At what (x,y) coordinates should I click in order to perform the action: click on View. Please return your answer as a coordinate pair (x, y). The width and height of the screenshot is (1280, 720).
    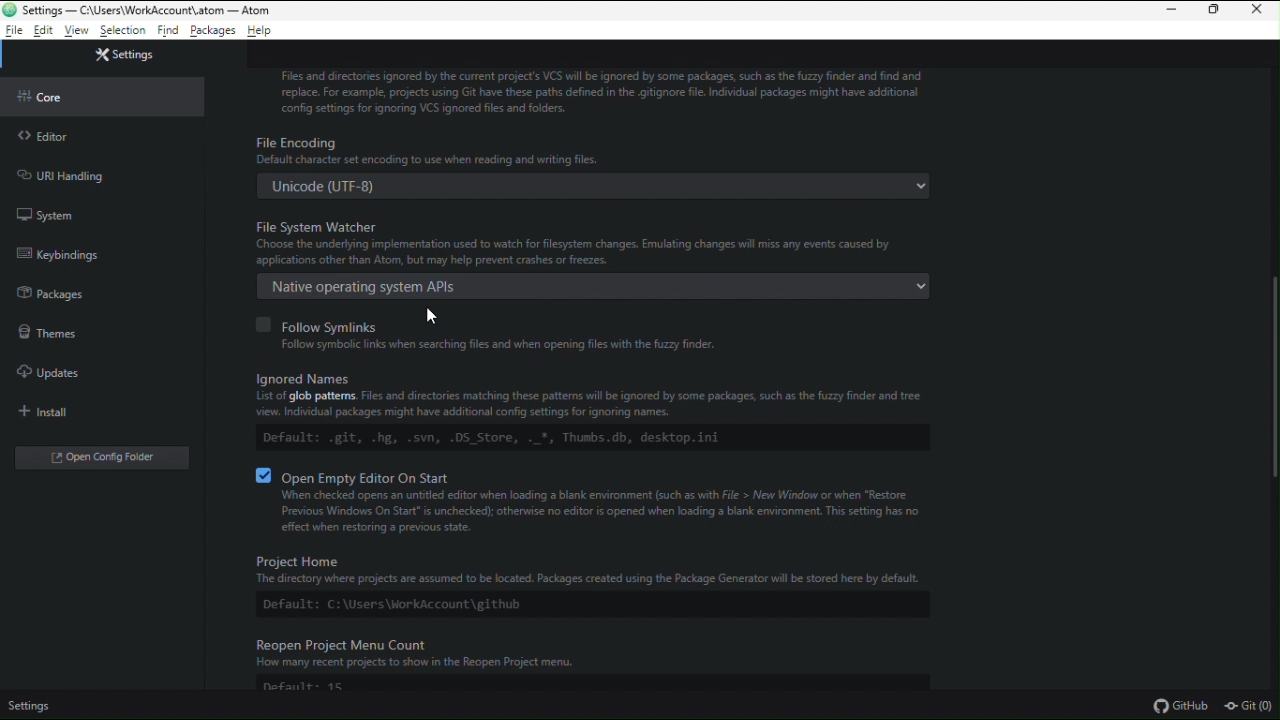
    Looking at the image, I should click on (78, 31).